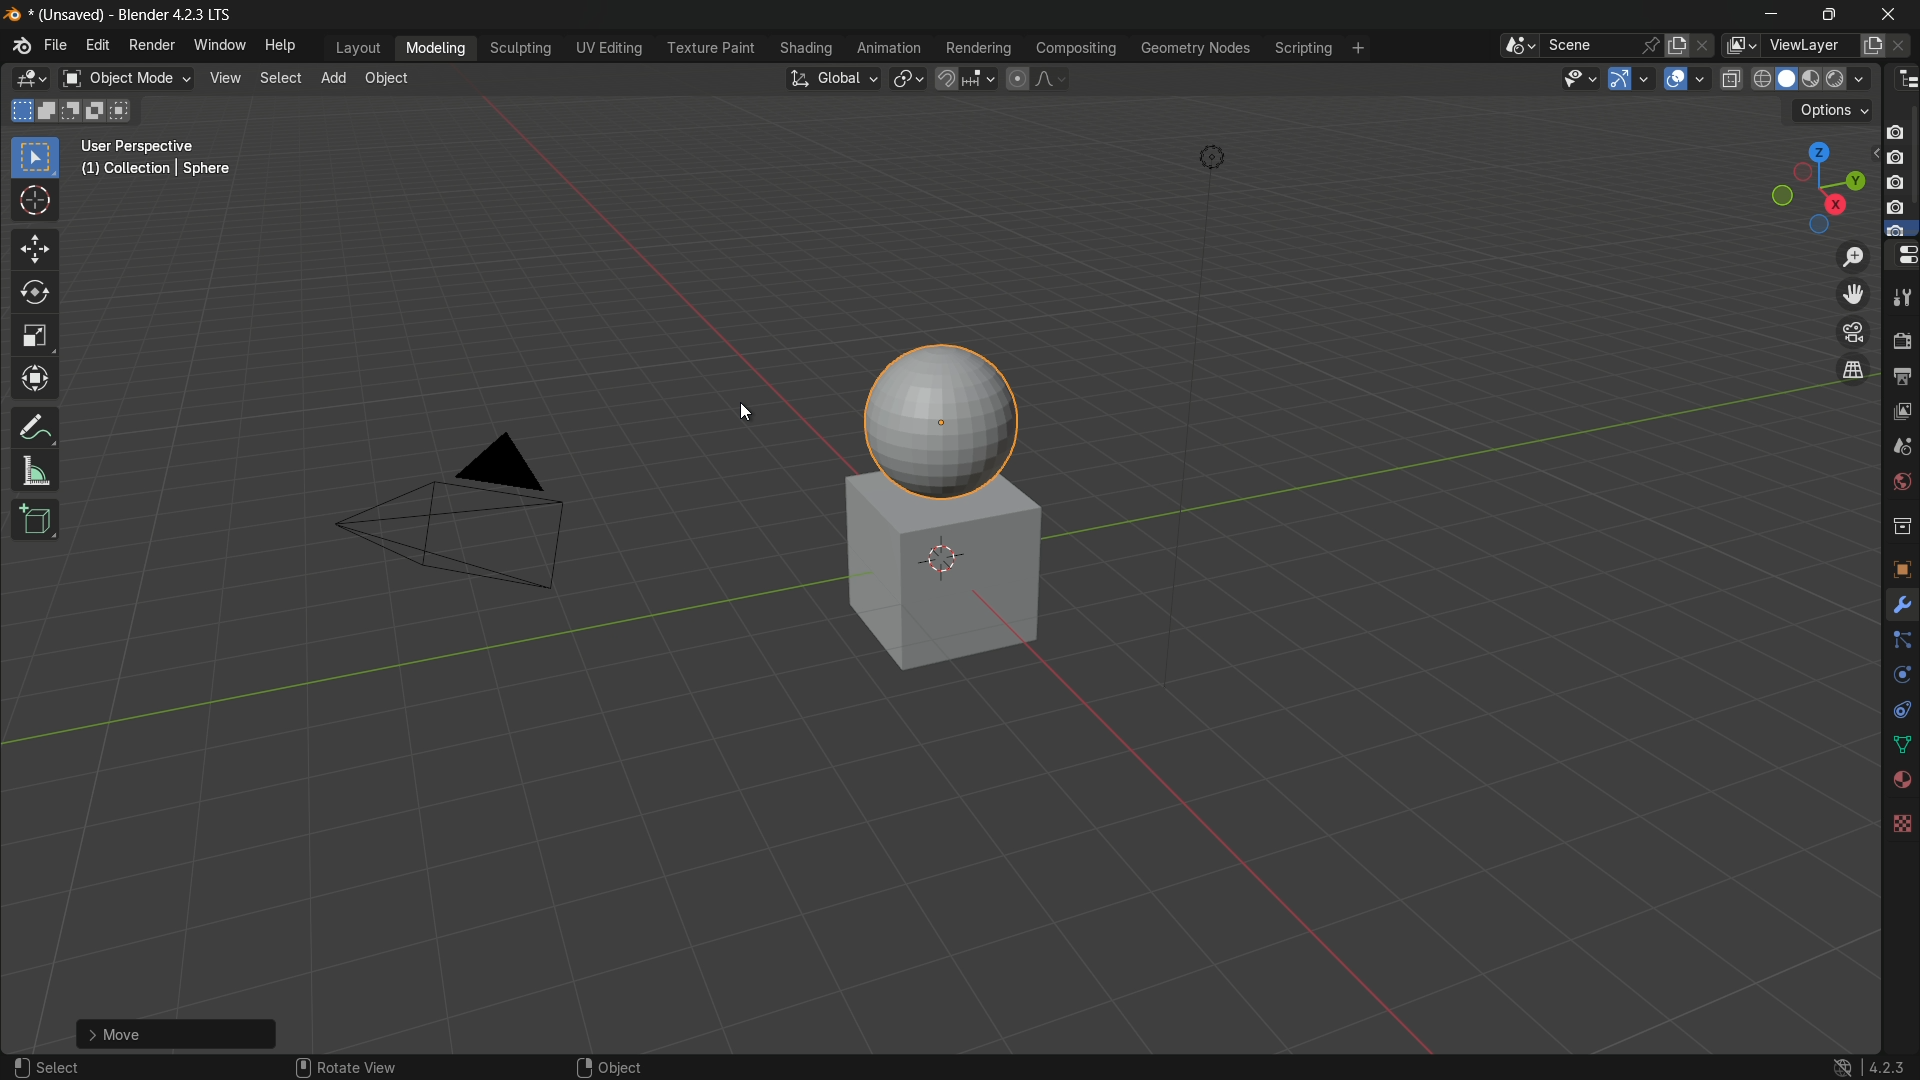  I want to click on camera, so click(466, 521).